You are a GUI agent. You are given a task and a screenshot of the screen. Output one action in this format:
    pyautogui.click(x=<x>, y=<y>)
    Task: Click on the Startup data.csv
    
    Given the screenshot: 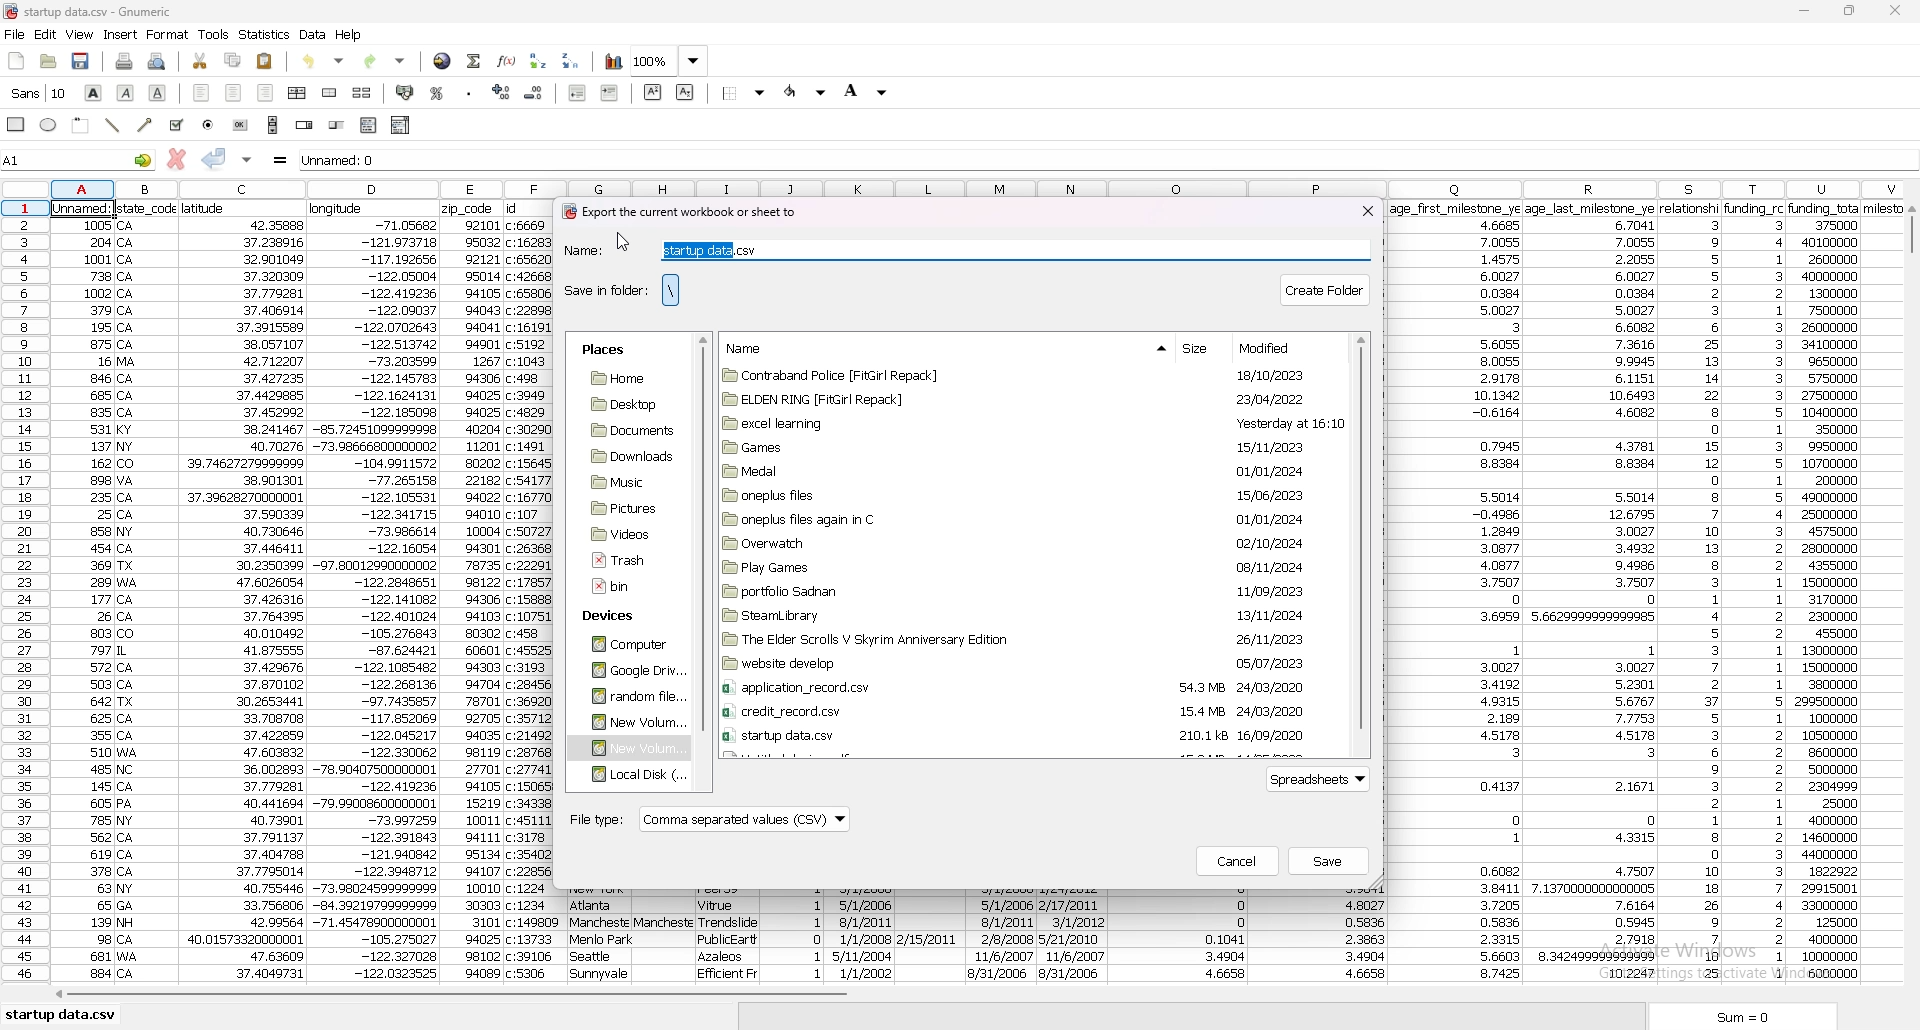 What is the action you would take?
    pyautogui.click(x=64, y=1014)
    